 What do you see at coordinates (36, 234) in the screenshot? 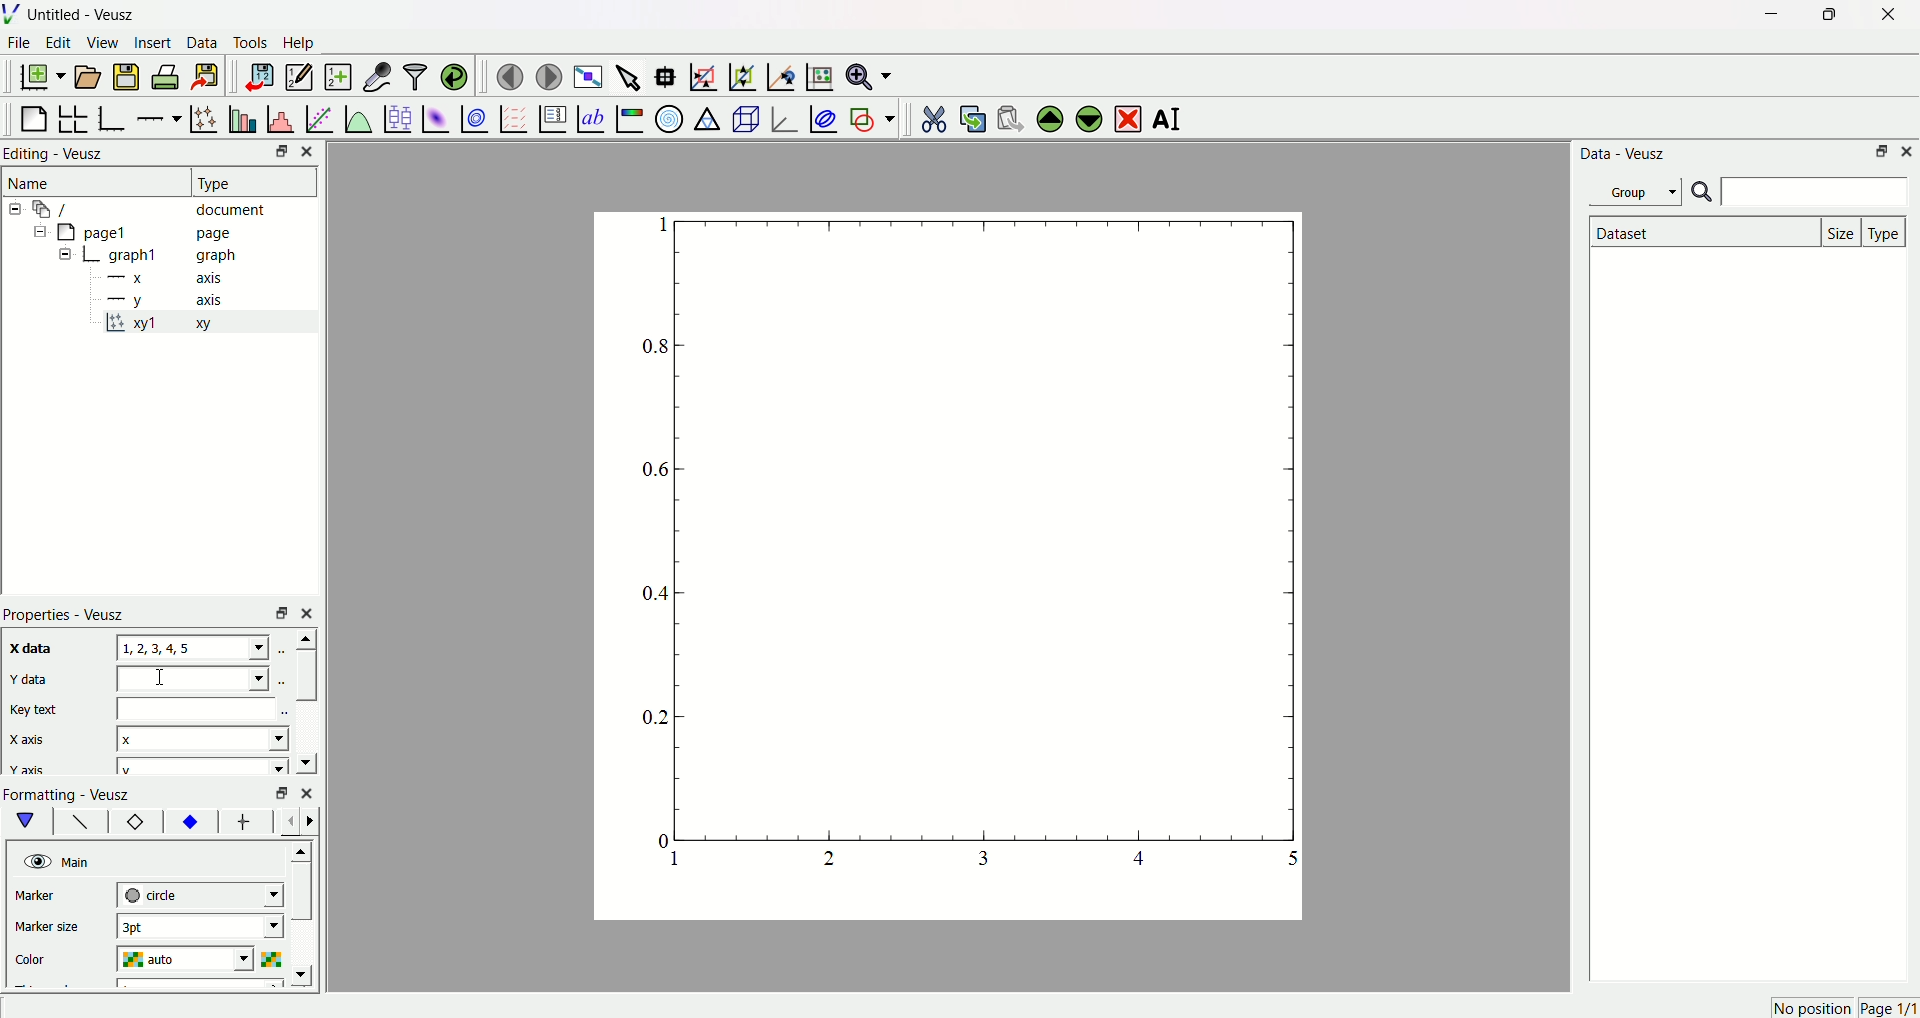
I see `collapse` at bounding box center [36, 234].